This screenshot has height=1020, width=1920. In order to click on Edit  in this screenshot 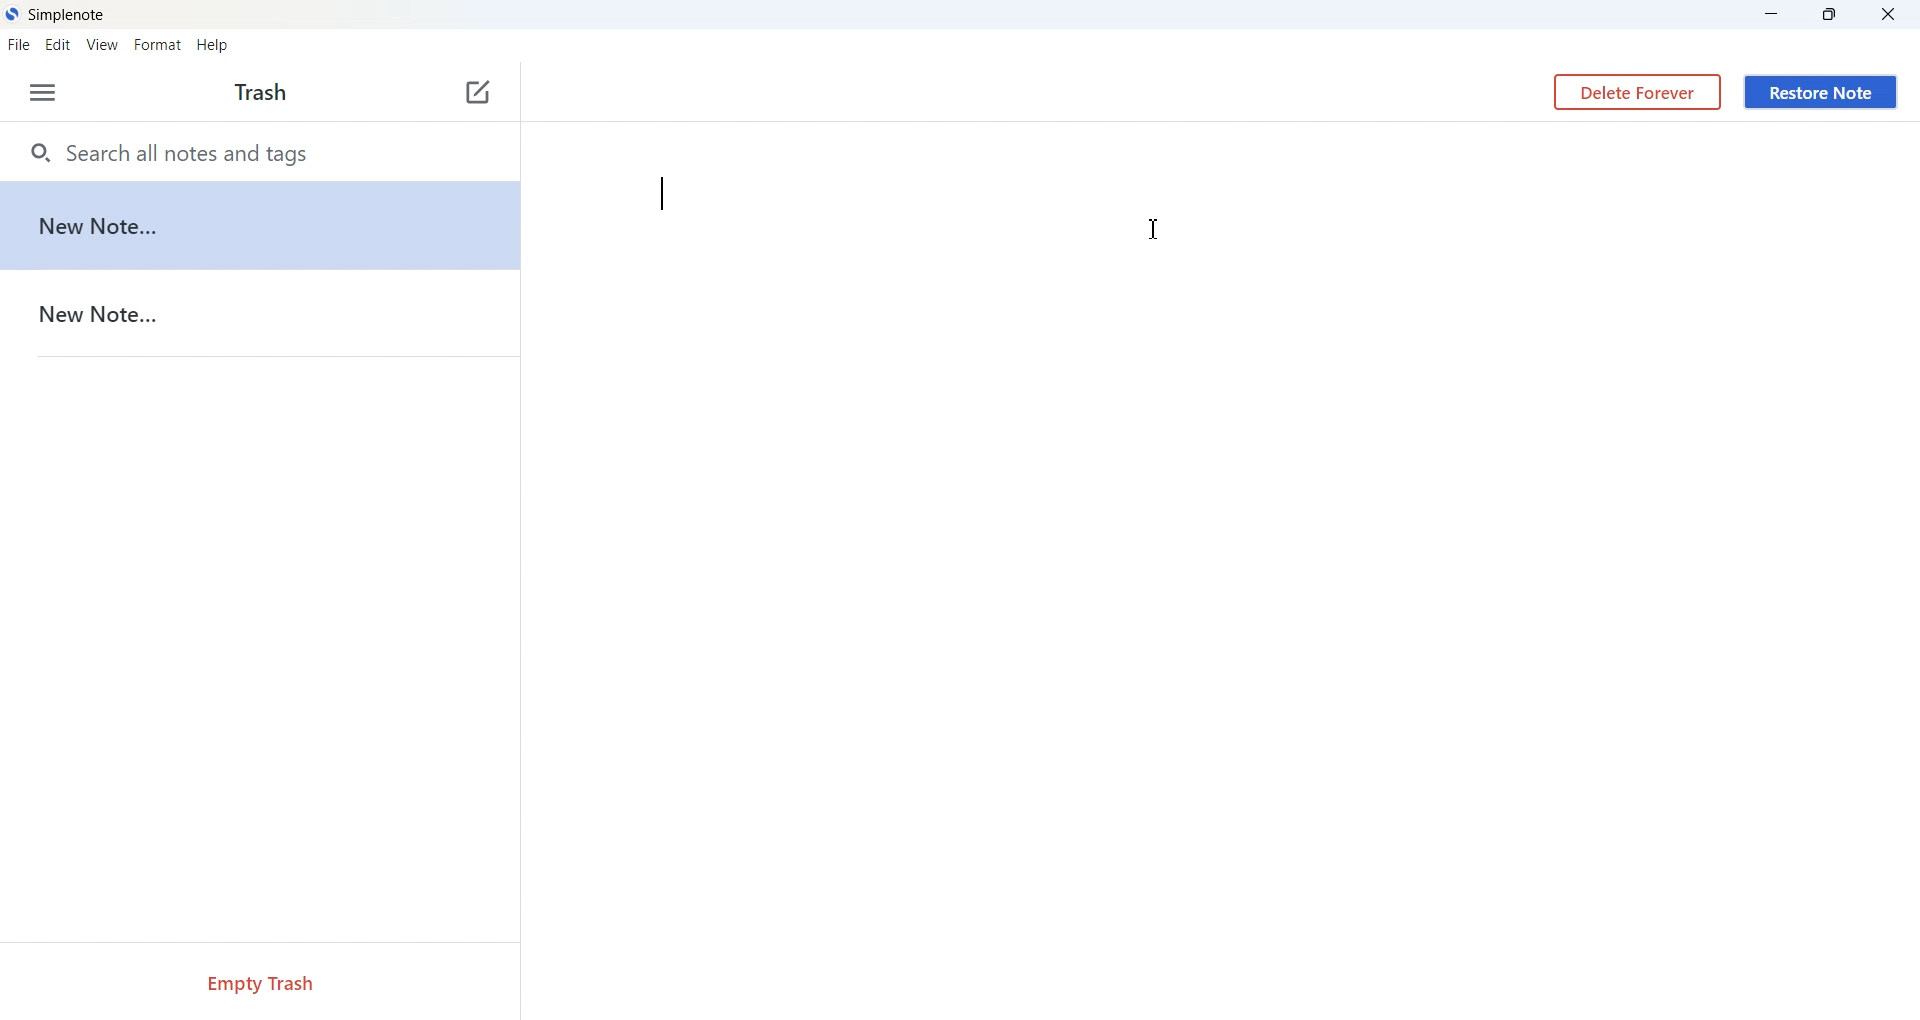, I will do `click(59, 43)`.